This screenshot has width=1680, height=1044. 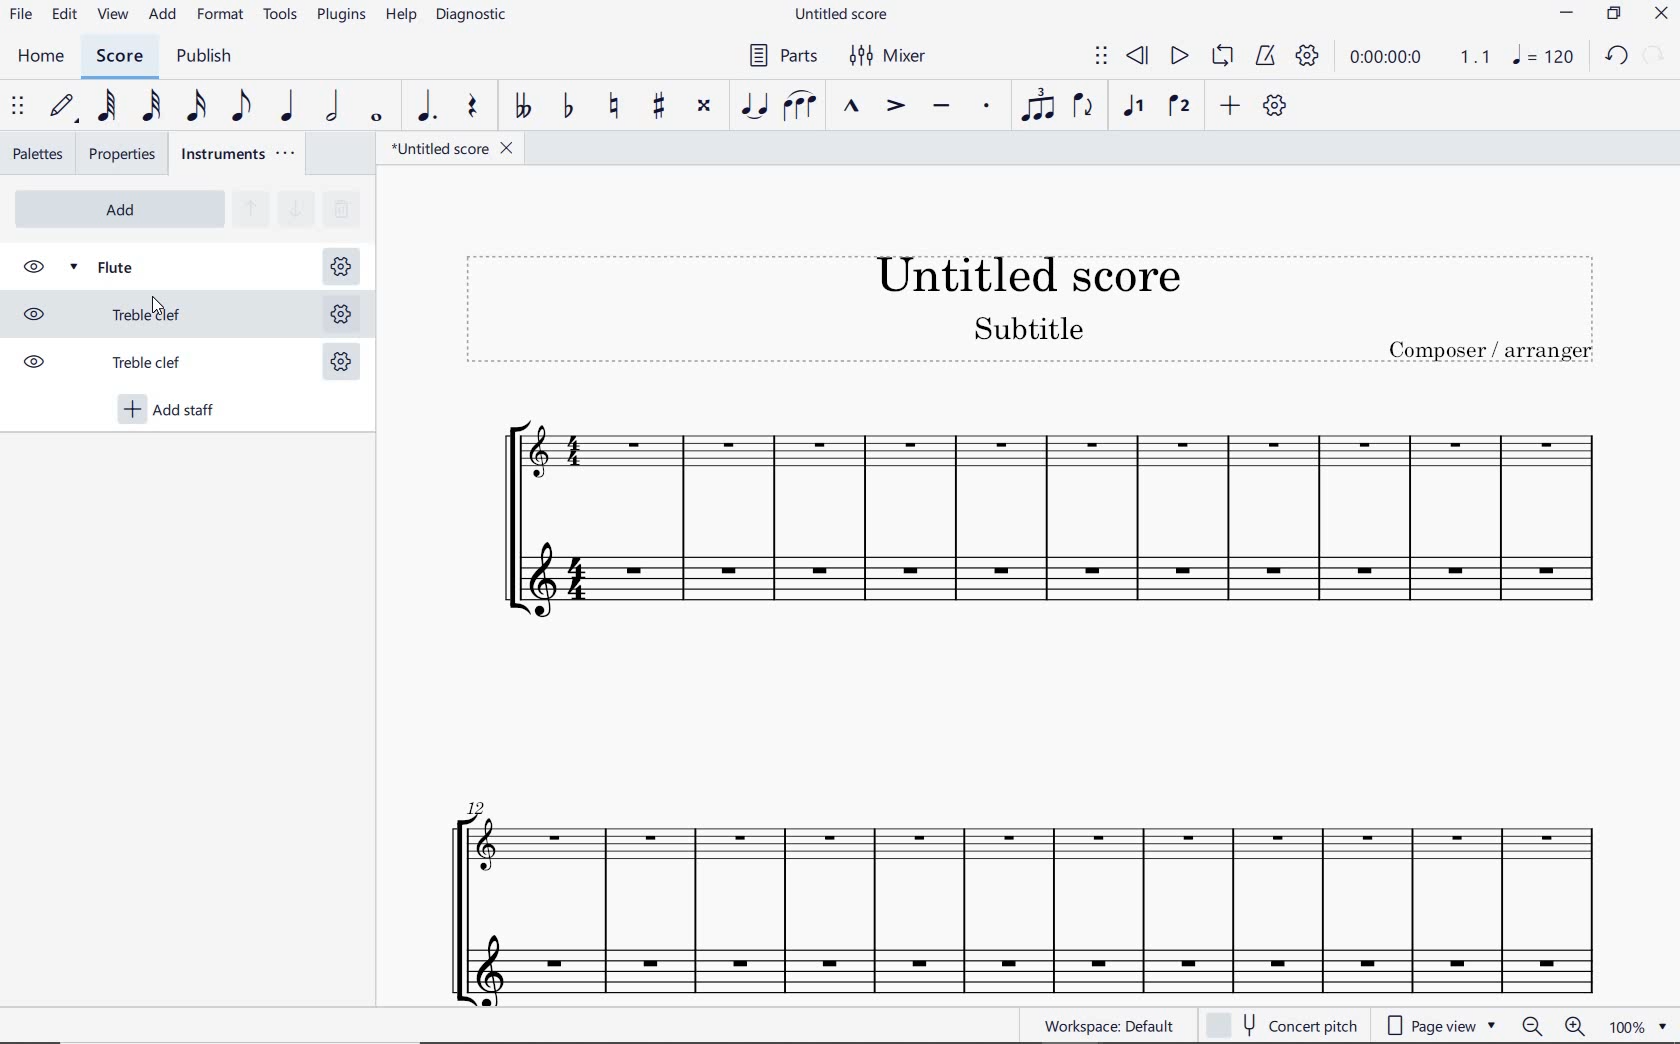 I want to click on CUSTOMIZE TOOLBAR, so click(x=1275, y=105).